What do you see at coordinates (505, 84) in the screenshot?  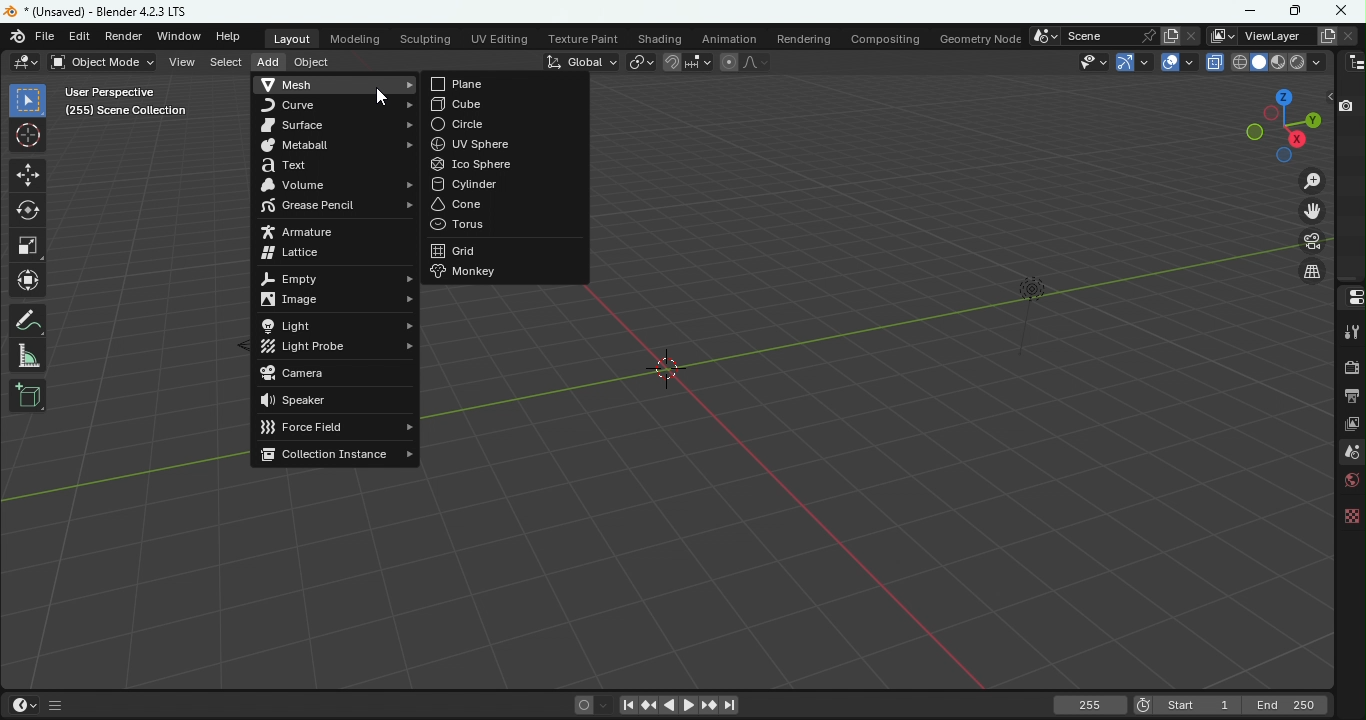 I see `Plane` at bounding box center [505, 84].